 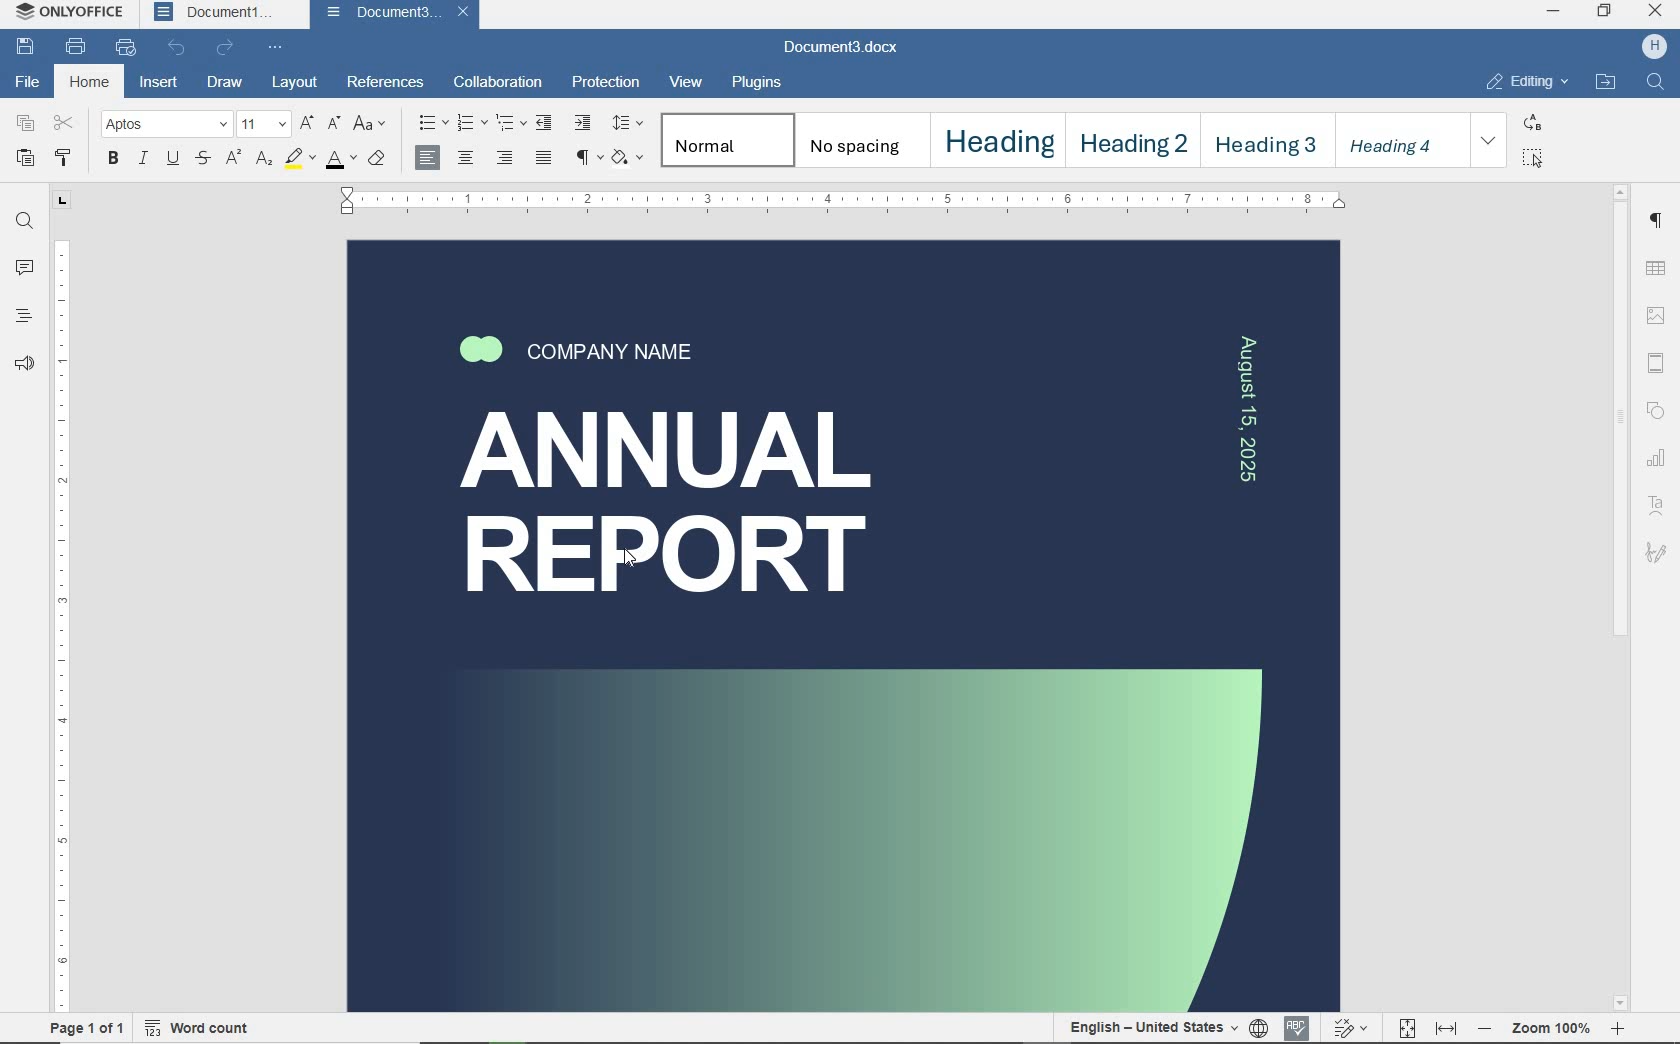 I want to click on table, so click(x=1655, y=269).